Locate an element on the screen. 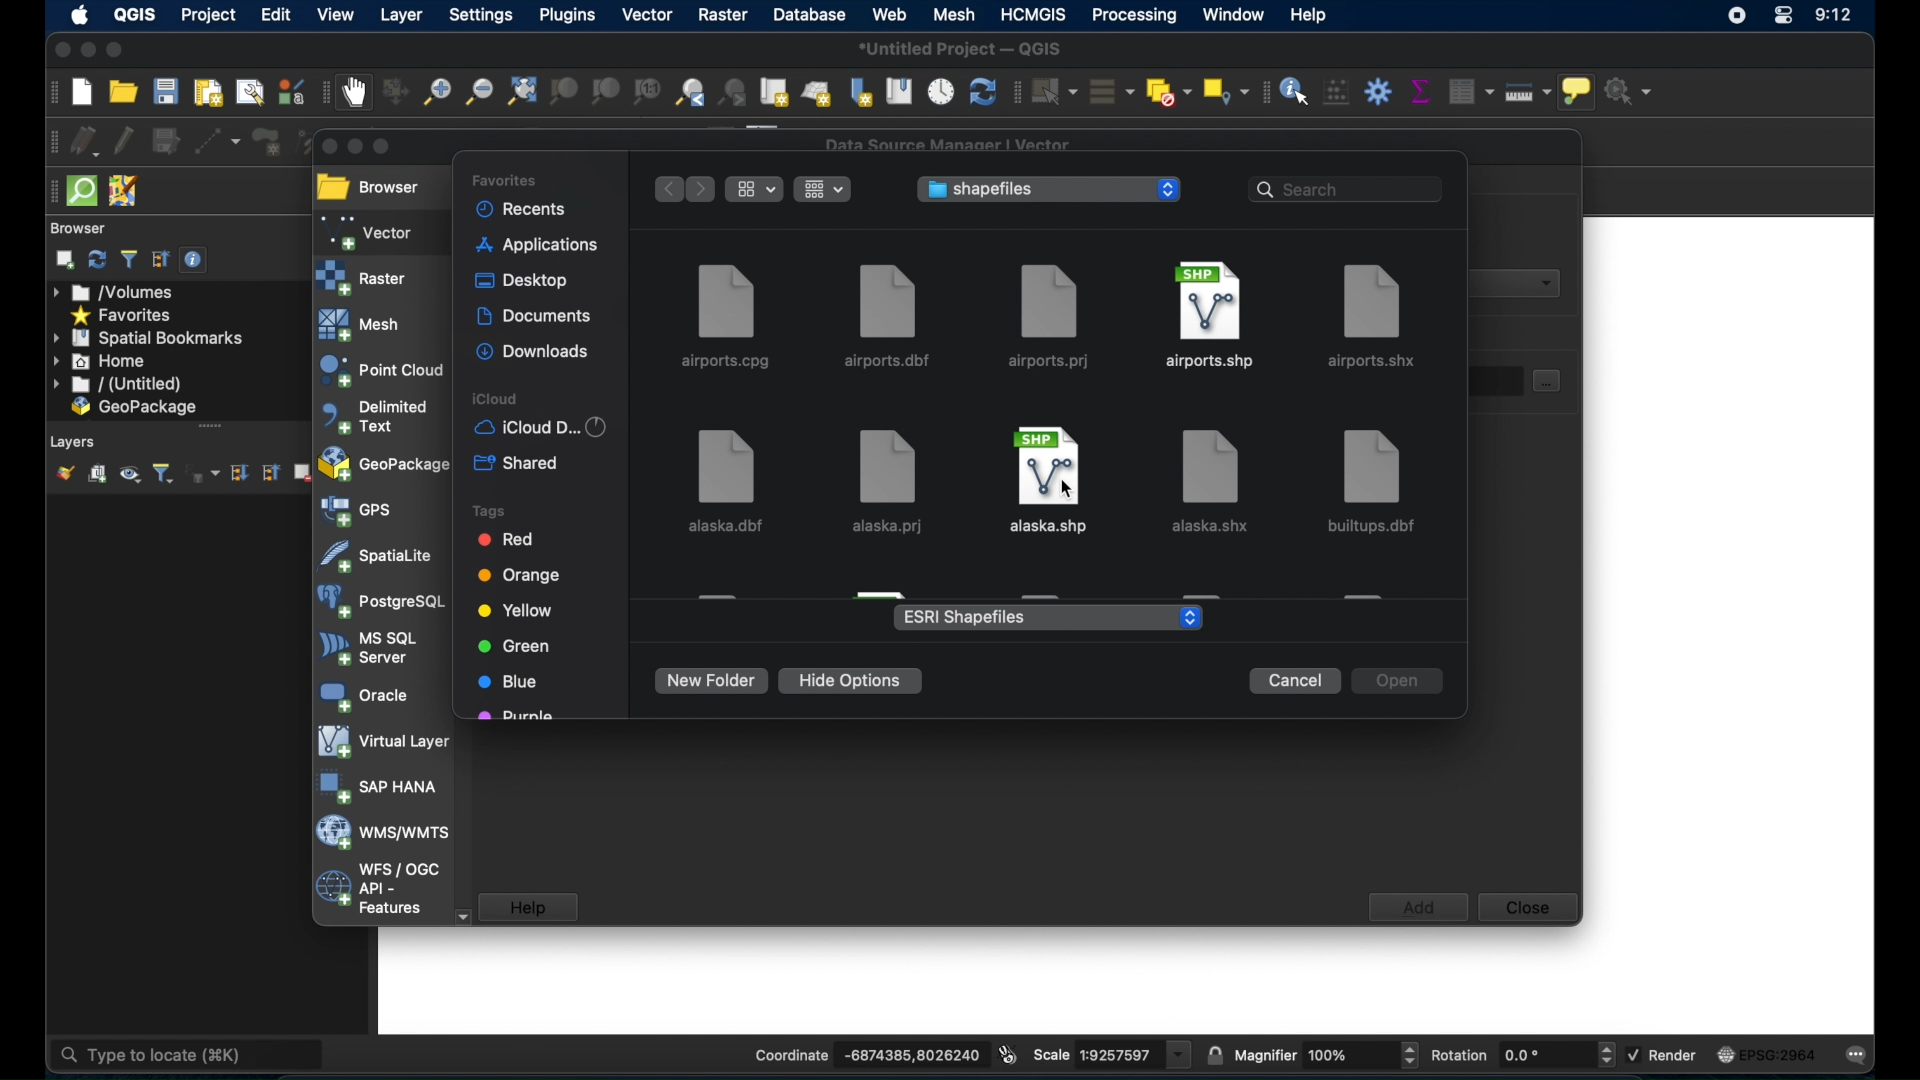 Image resolution: width=1920 pixels, height=1080 pixels. favorites is located at coordinates (506, 179).